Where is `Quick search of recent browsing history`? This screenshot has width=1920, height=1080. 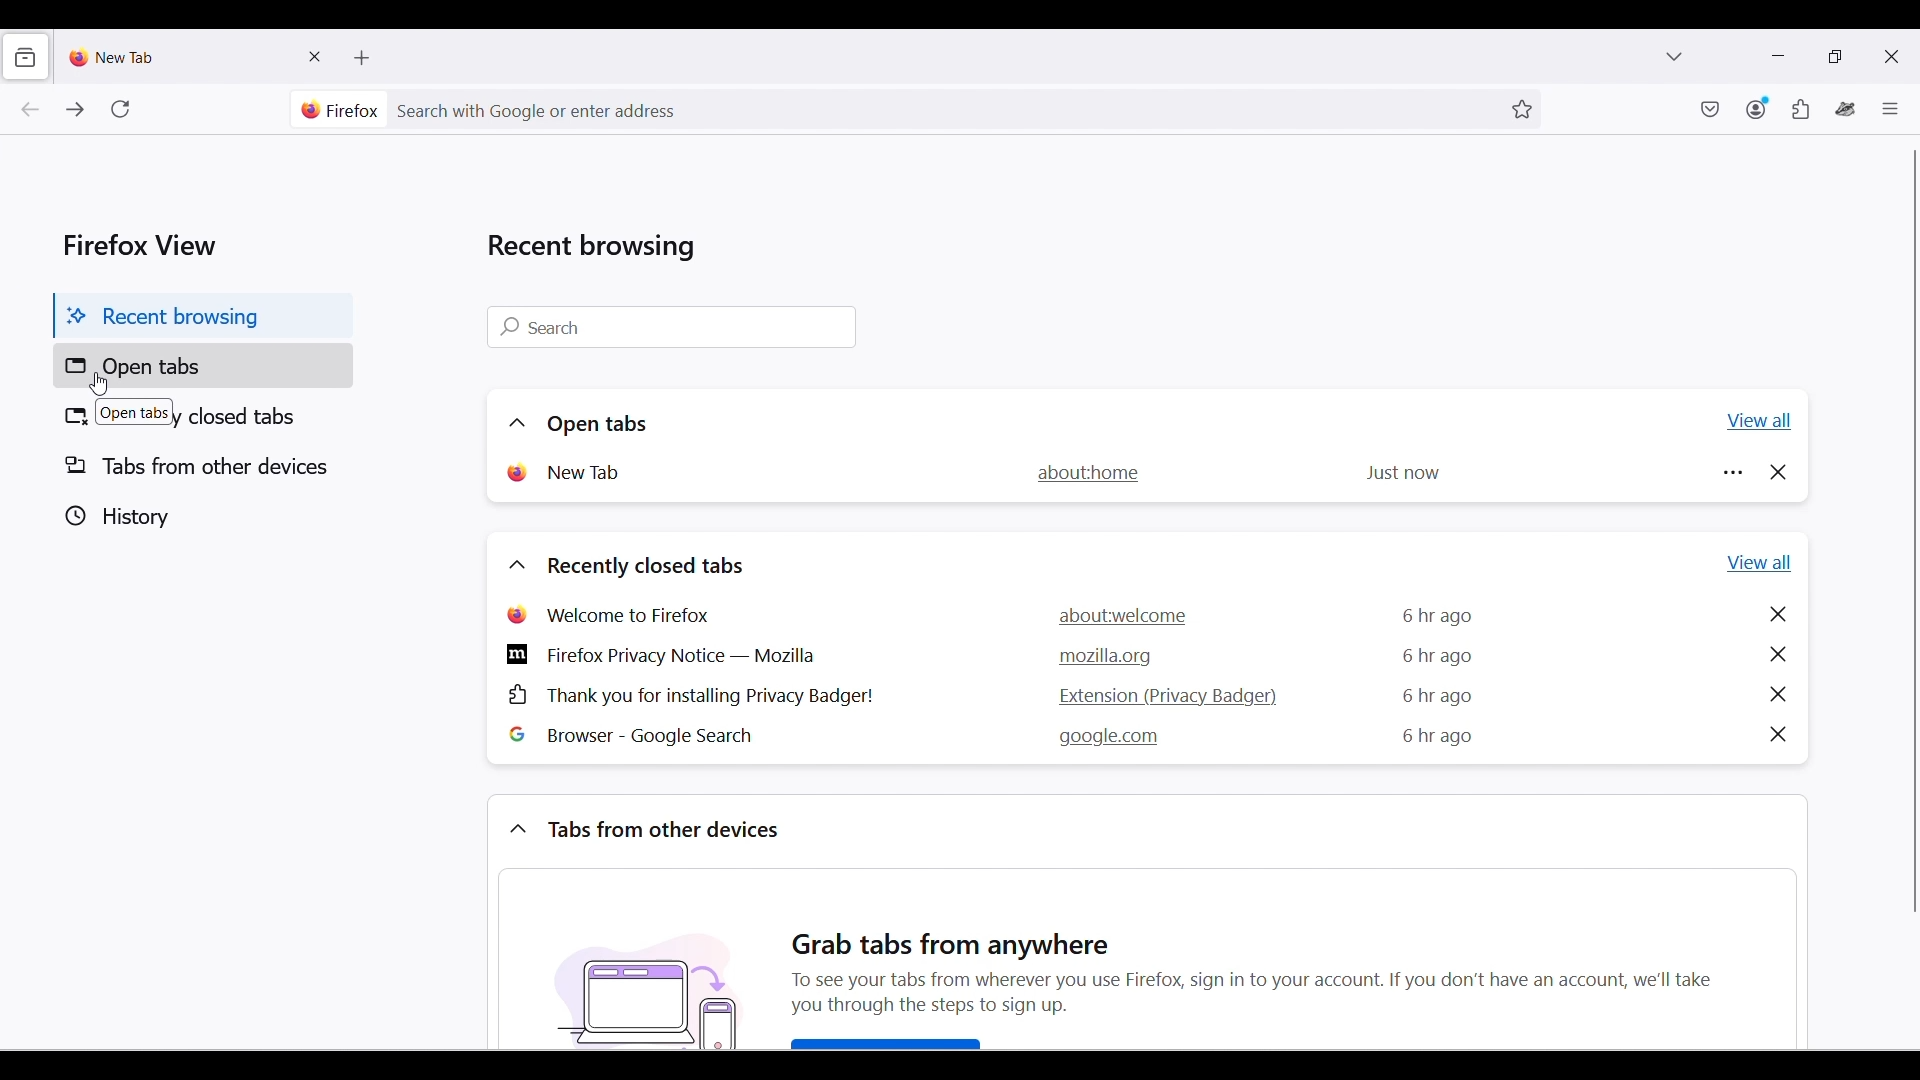
Quick search of recent browsing history is located at coordinates (671, 327).